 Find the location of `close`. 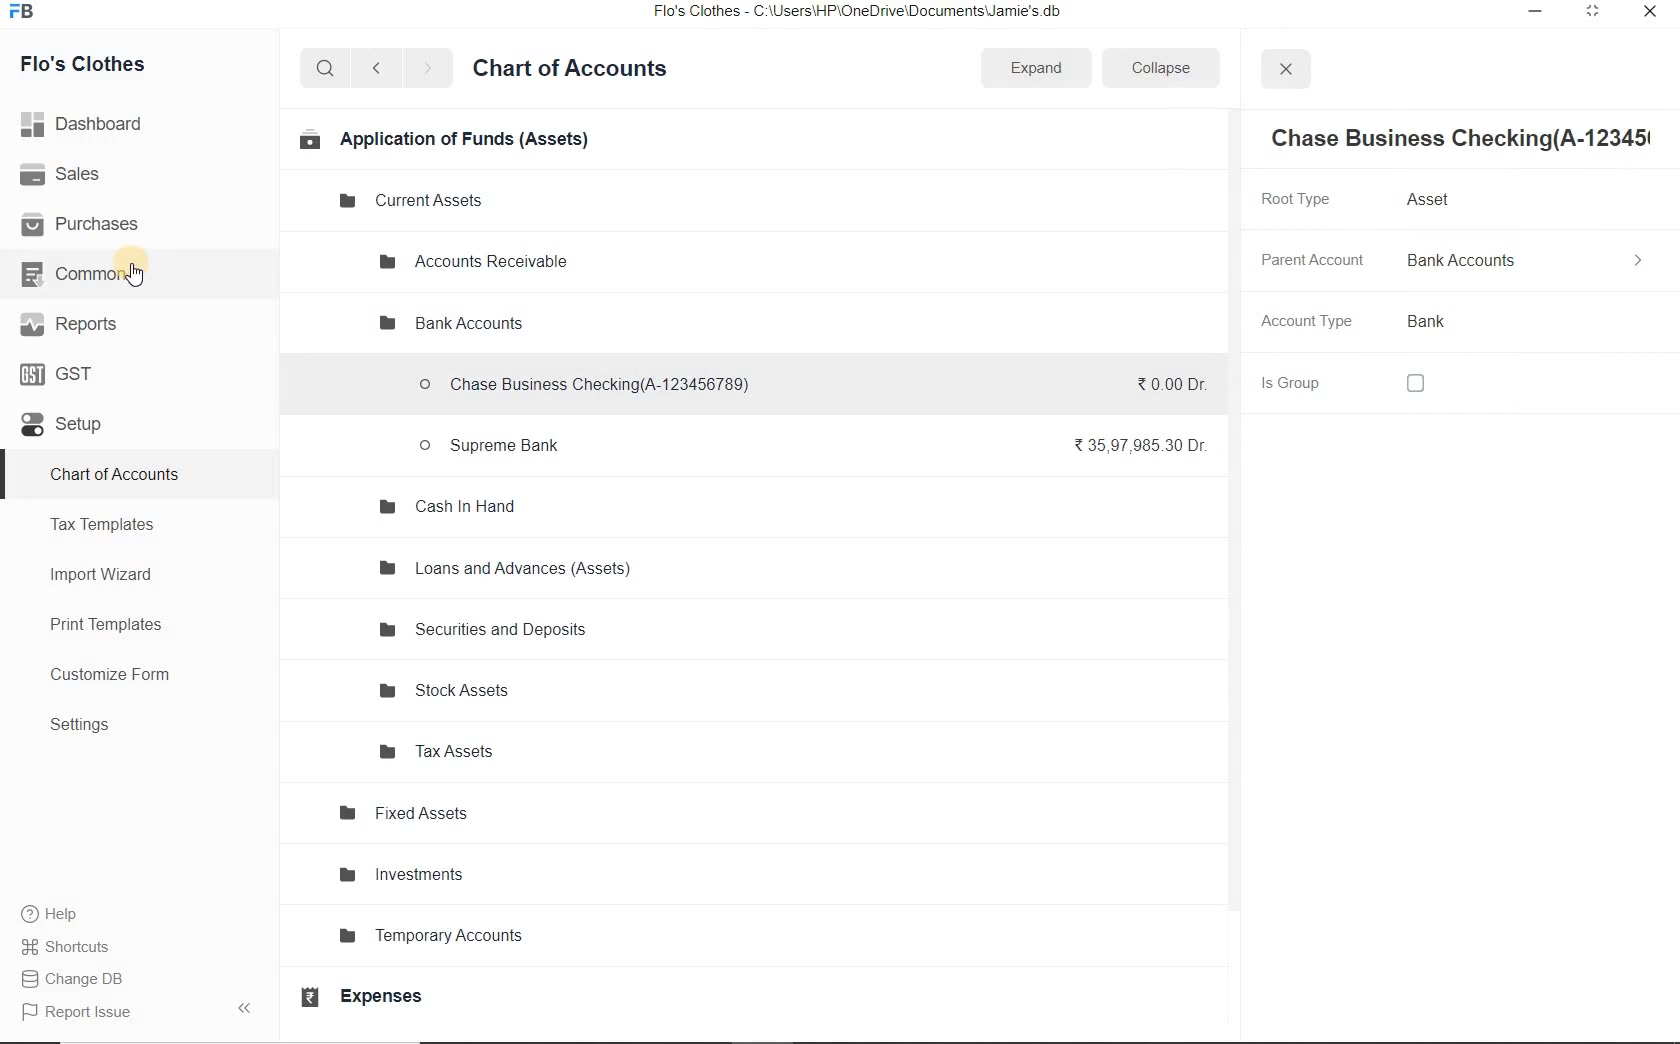

close is located at coordinates (1649, 10).